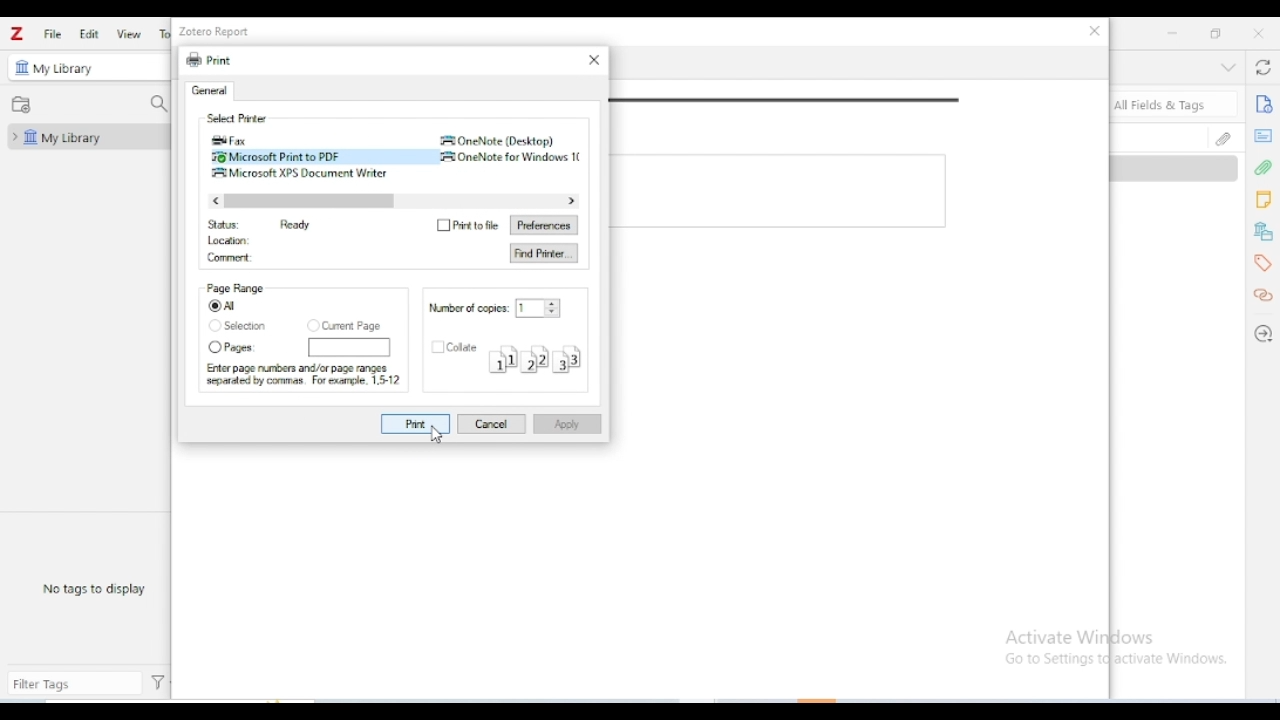 The width and height of the screenshot is (1280, 720). Describe the element at coordinates (89, 33) in the screenshot. I see `edit` at that location.